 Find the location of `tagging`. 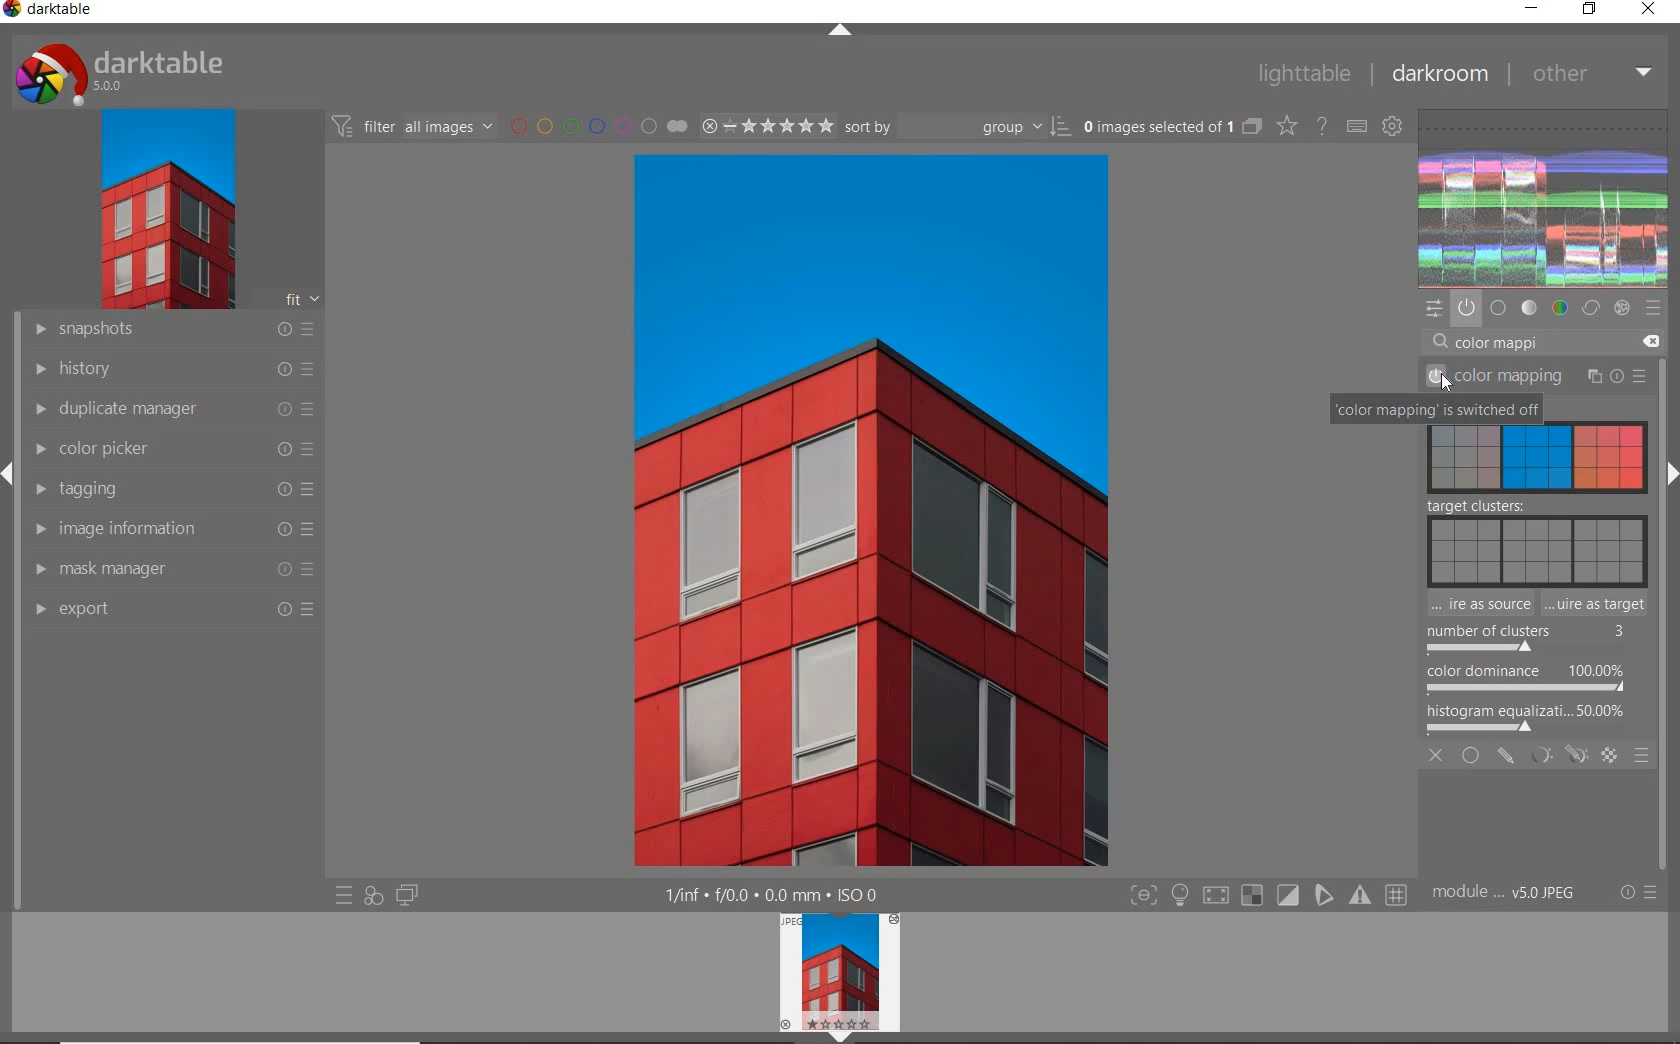

tagging is located at coordinates (172, 490).